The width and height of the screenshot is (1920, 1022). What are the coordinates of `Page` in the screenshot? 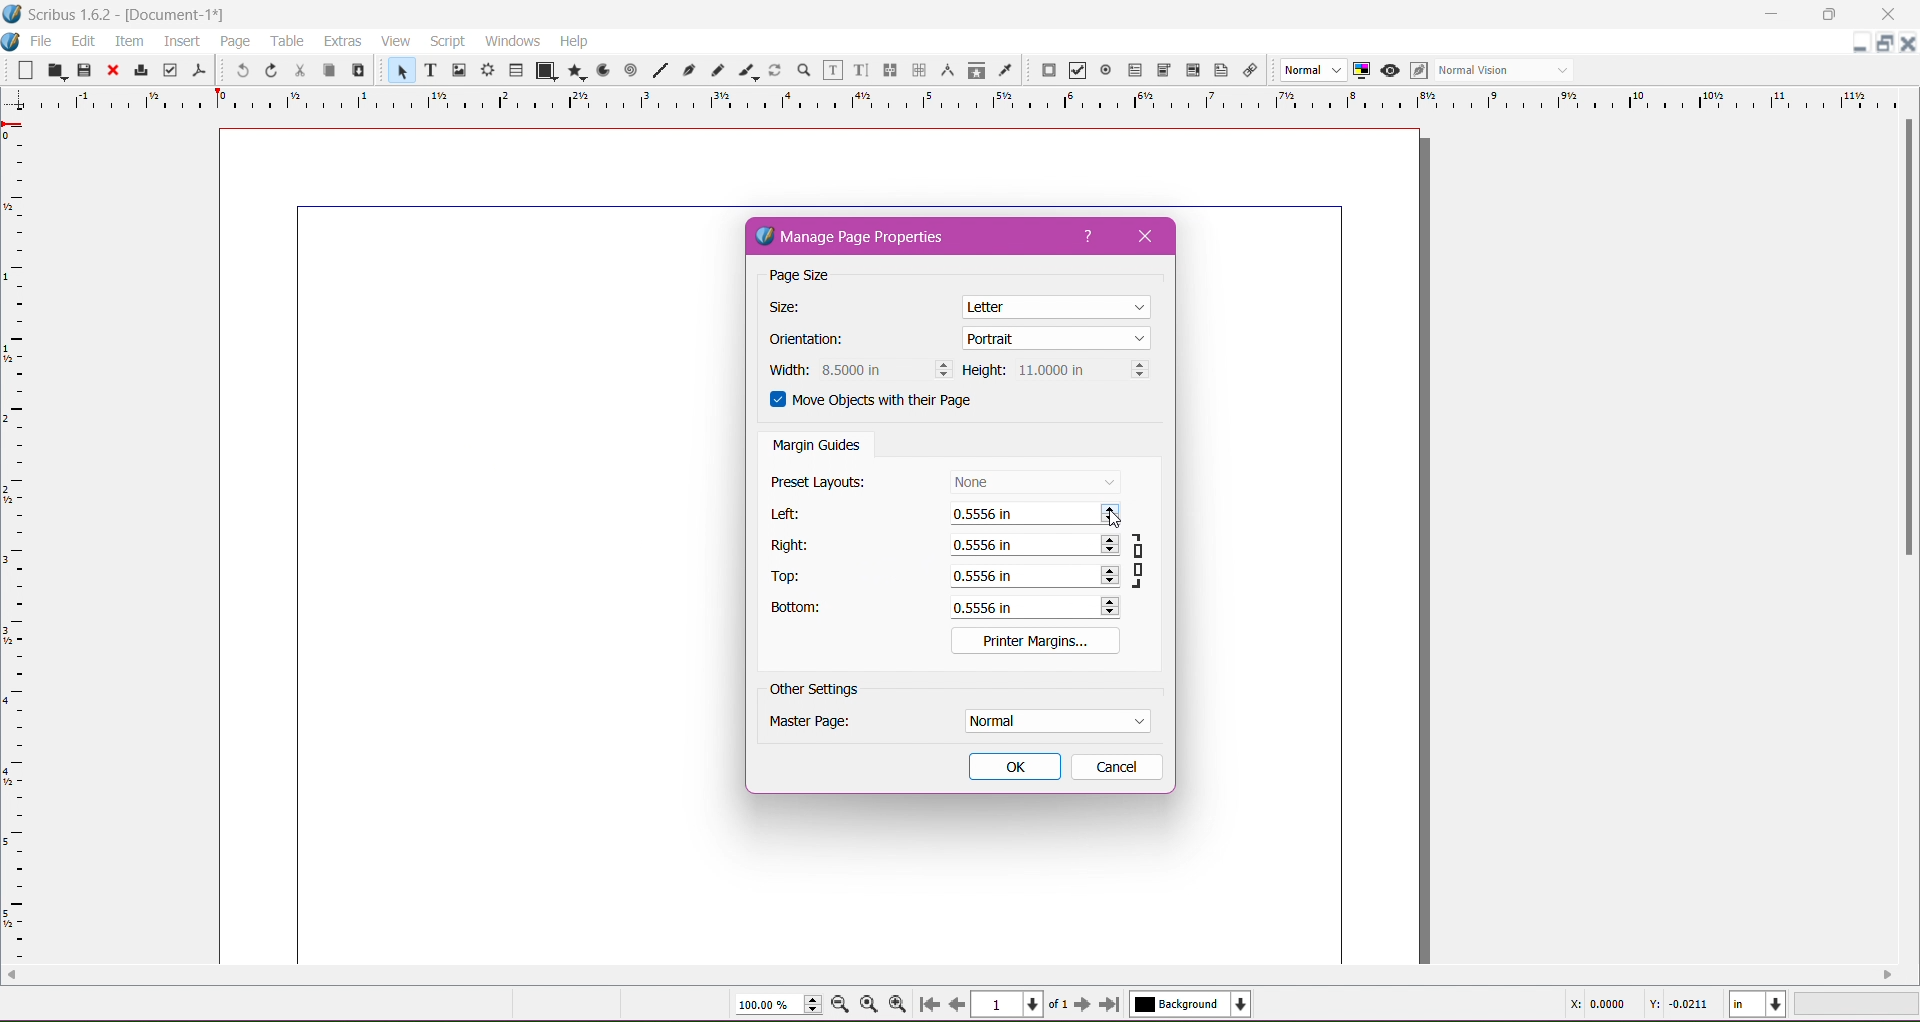 It's located at (232, 41).